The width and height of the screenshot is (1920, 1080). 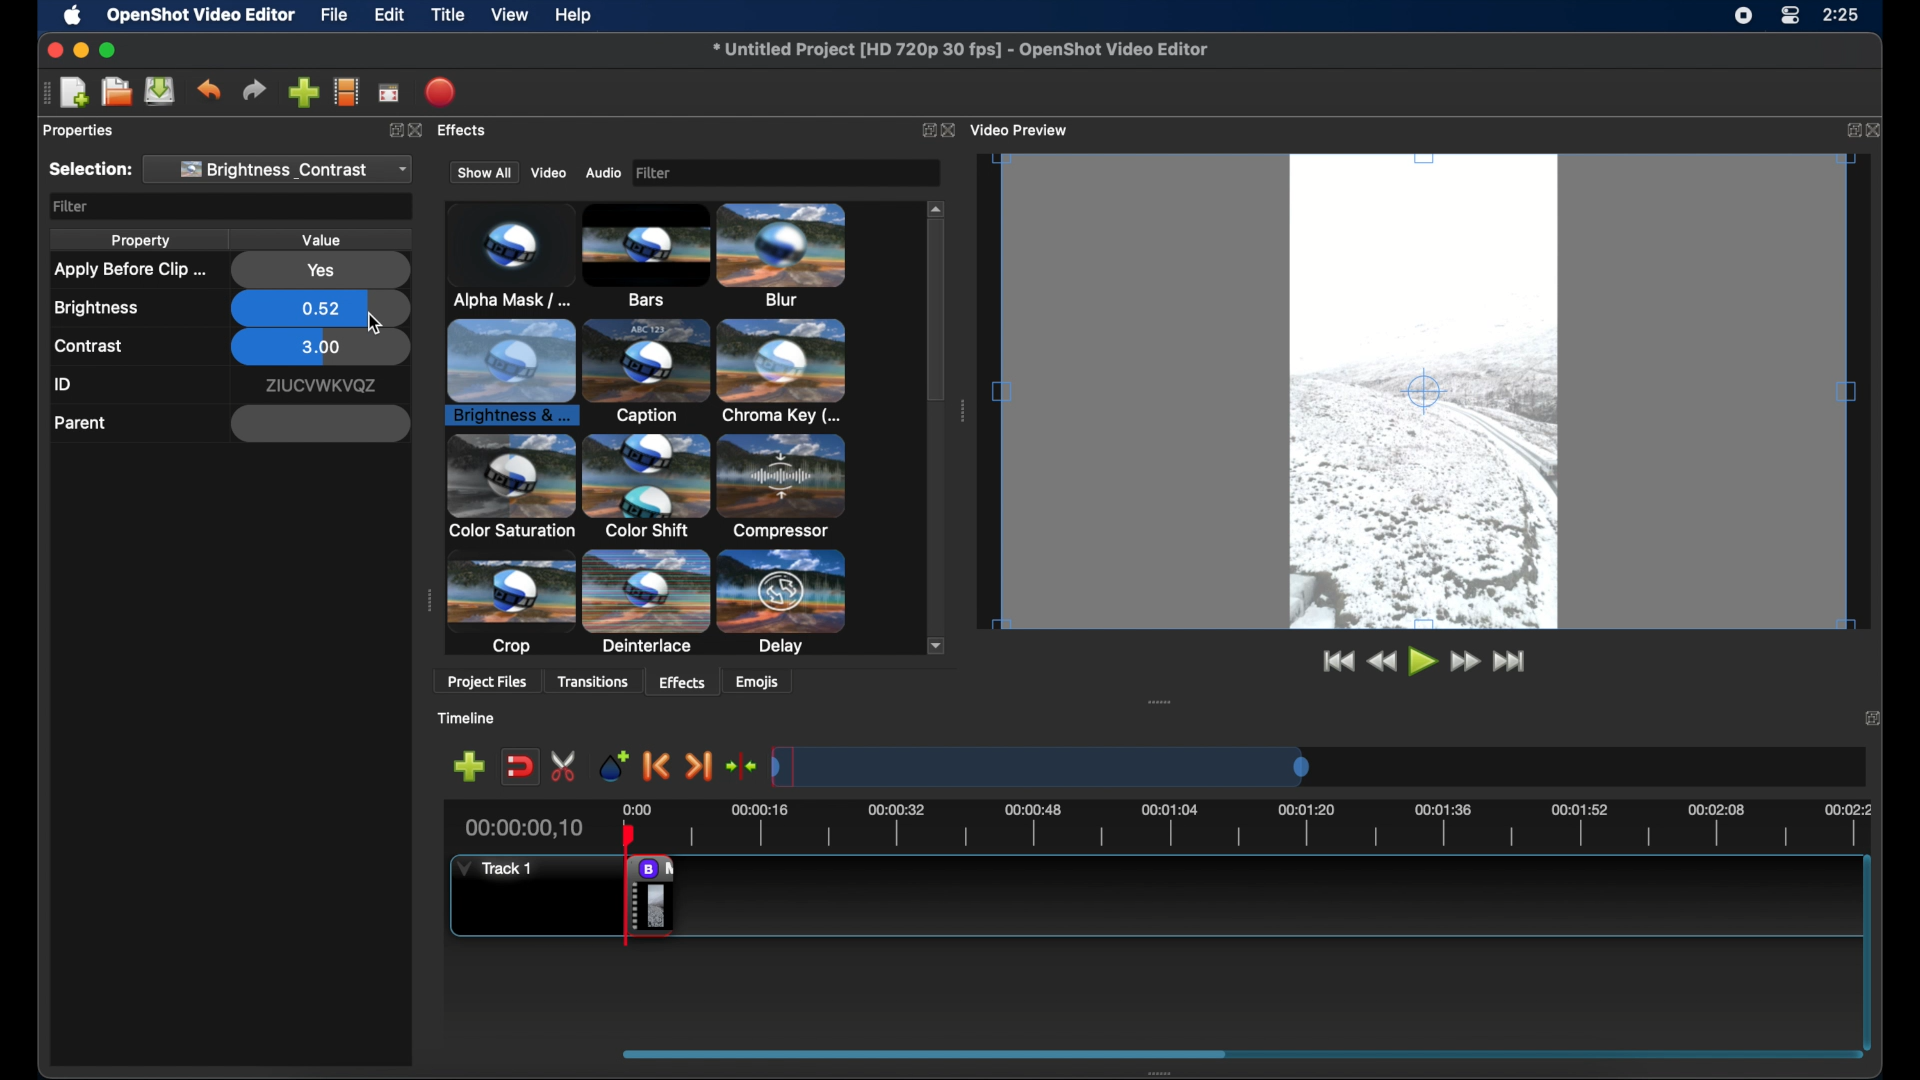 I want to click on open project, so click(x=116, y=92).